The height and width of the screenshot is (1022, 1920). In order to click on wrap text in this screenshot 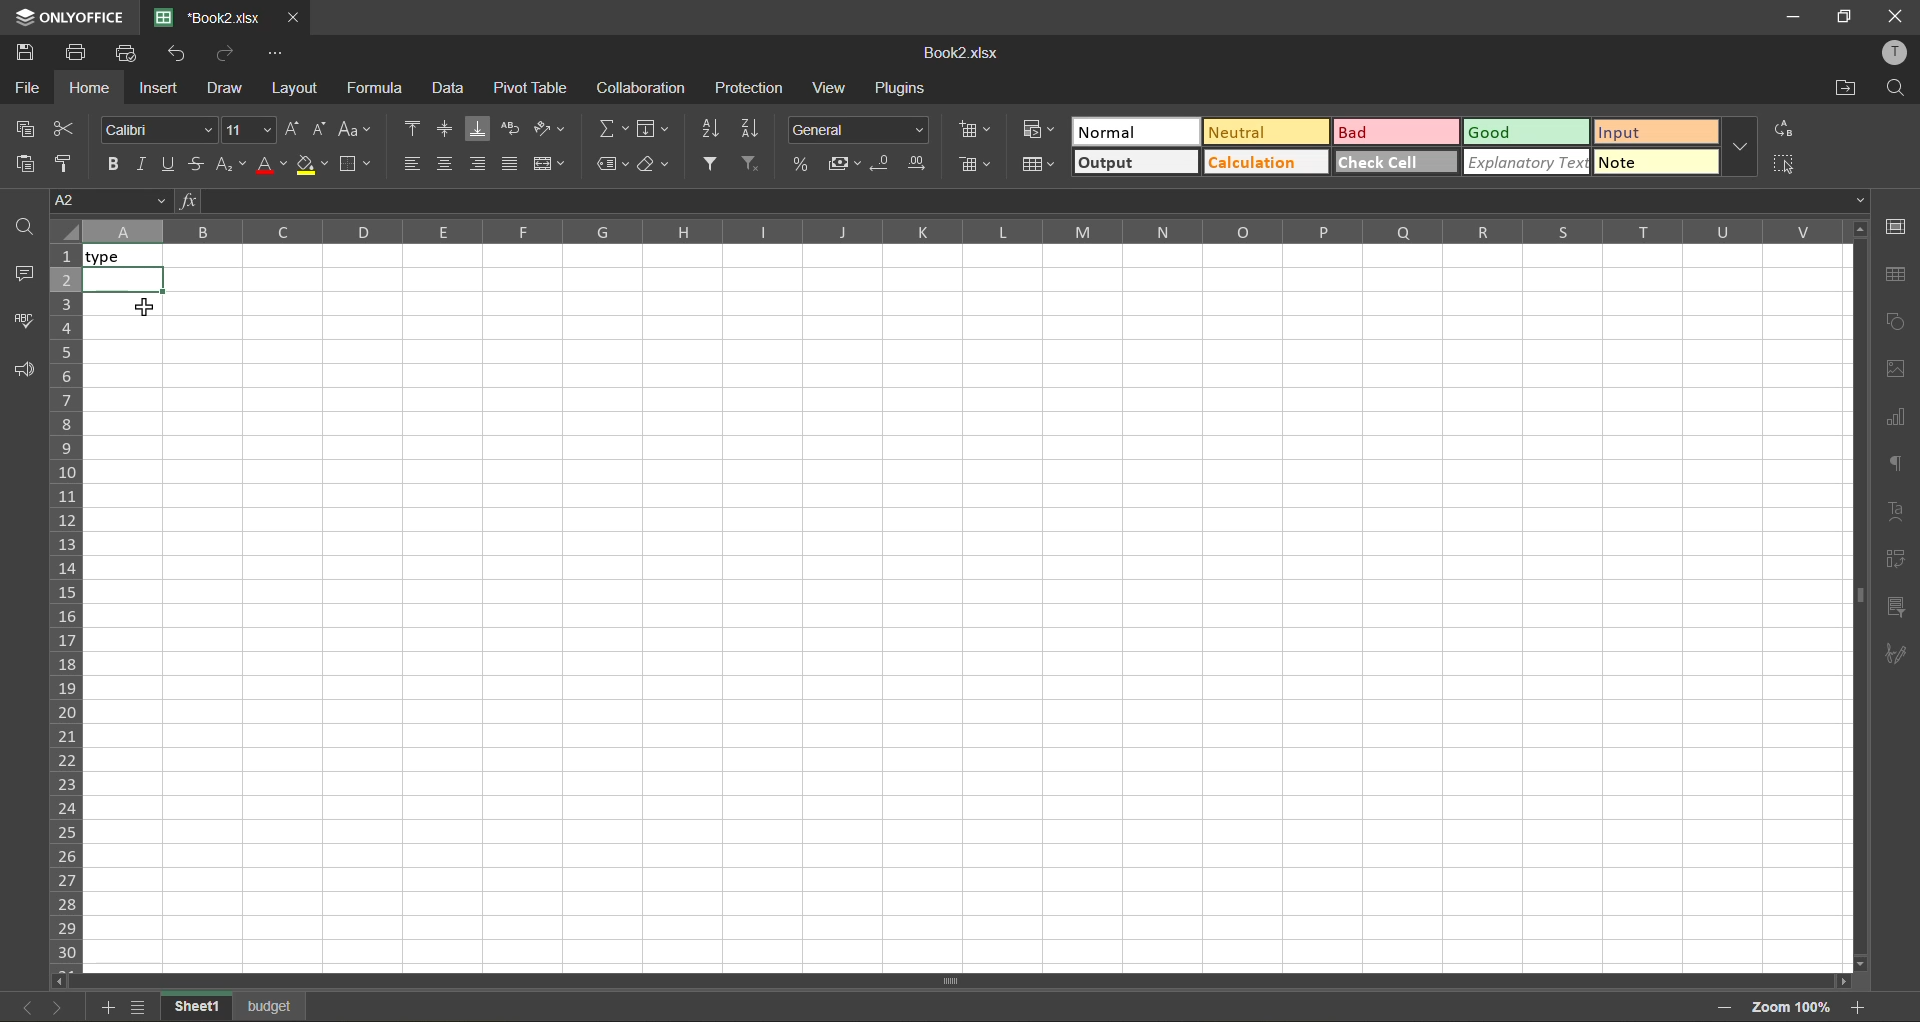, I will do `click(509, 128)`.